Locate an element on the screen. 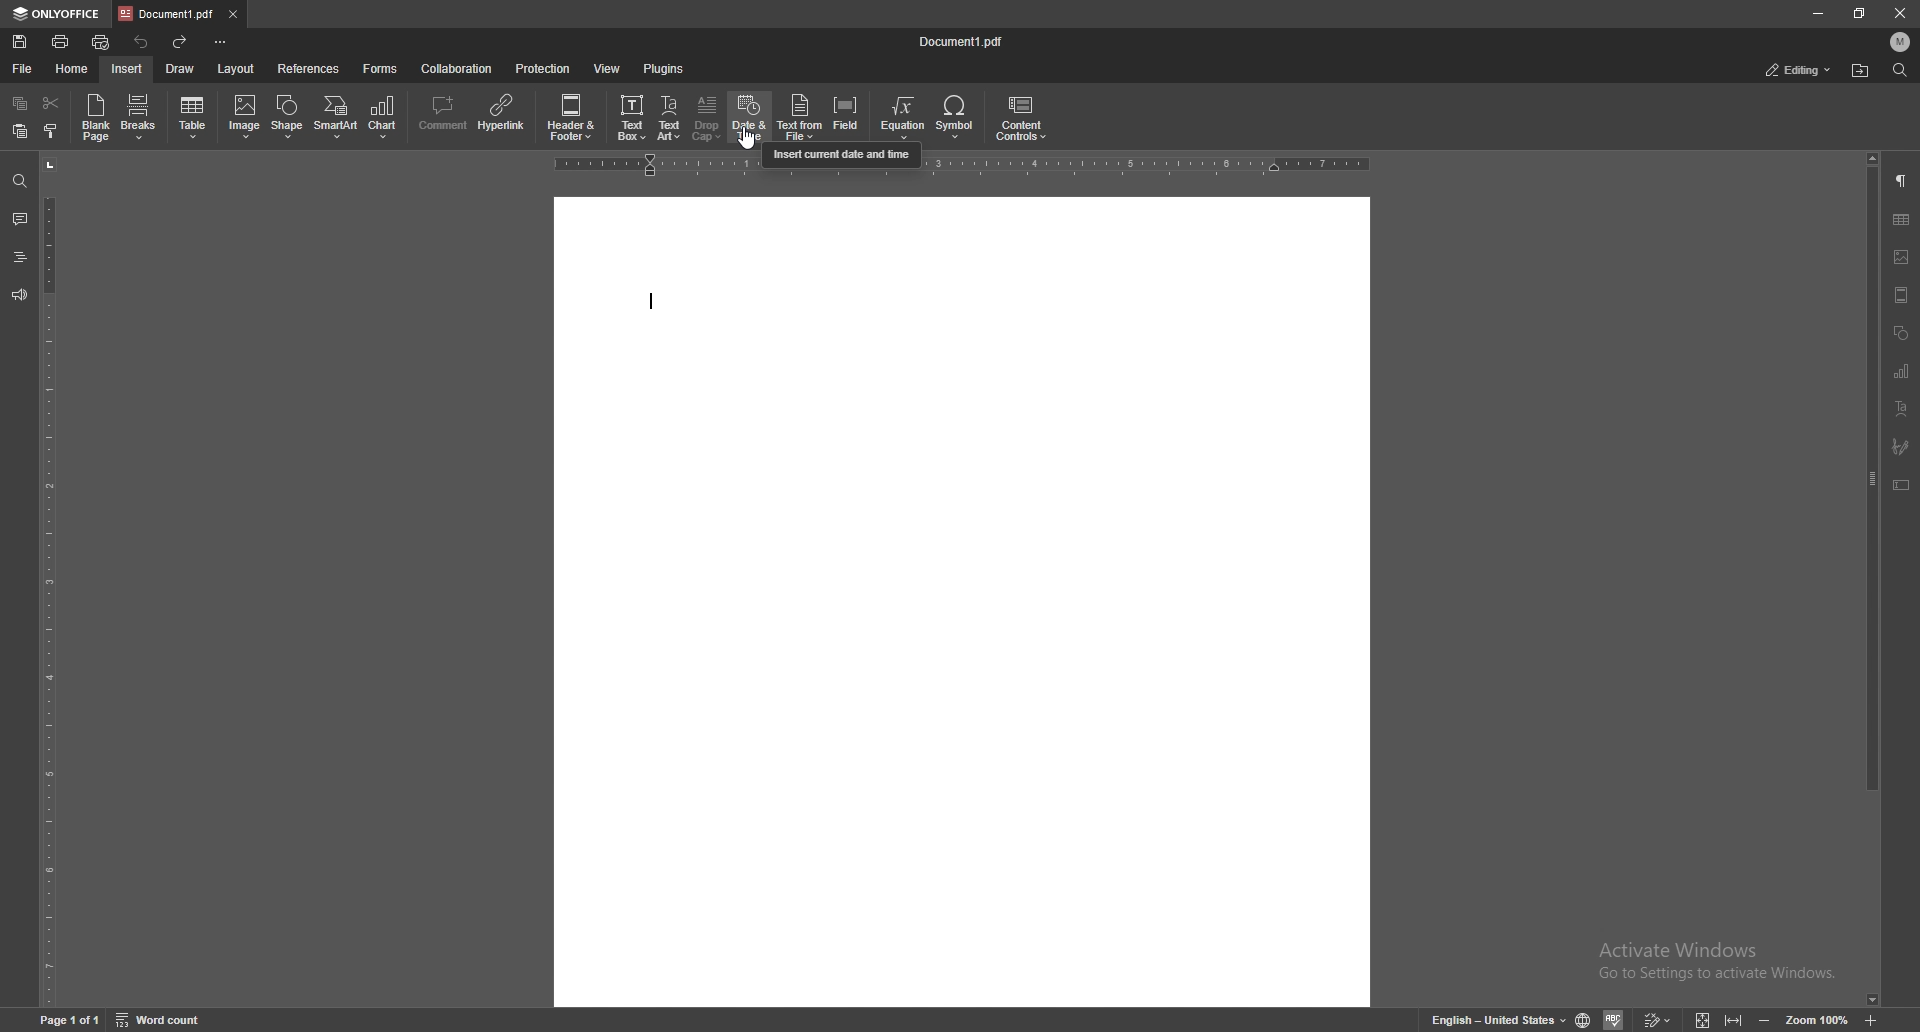 Image resolution: width=1920 pixels, height=1032 pixels. smart art is located at coordinates (336, 117).